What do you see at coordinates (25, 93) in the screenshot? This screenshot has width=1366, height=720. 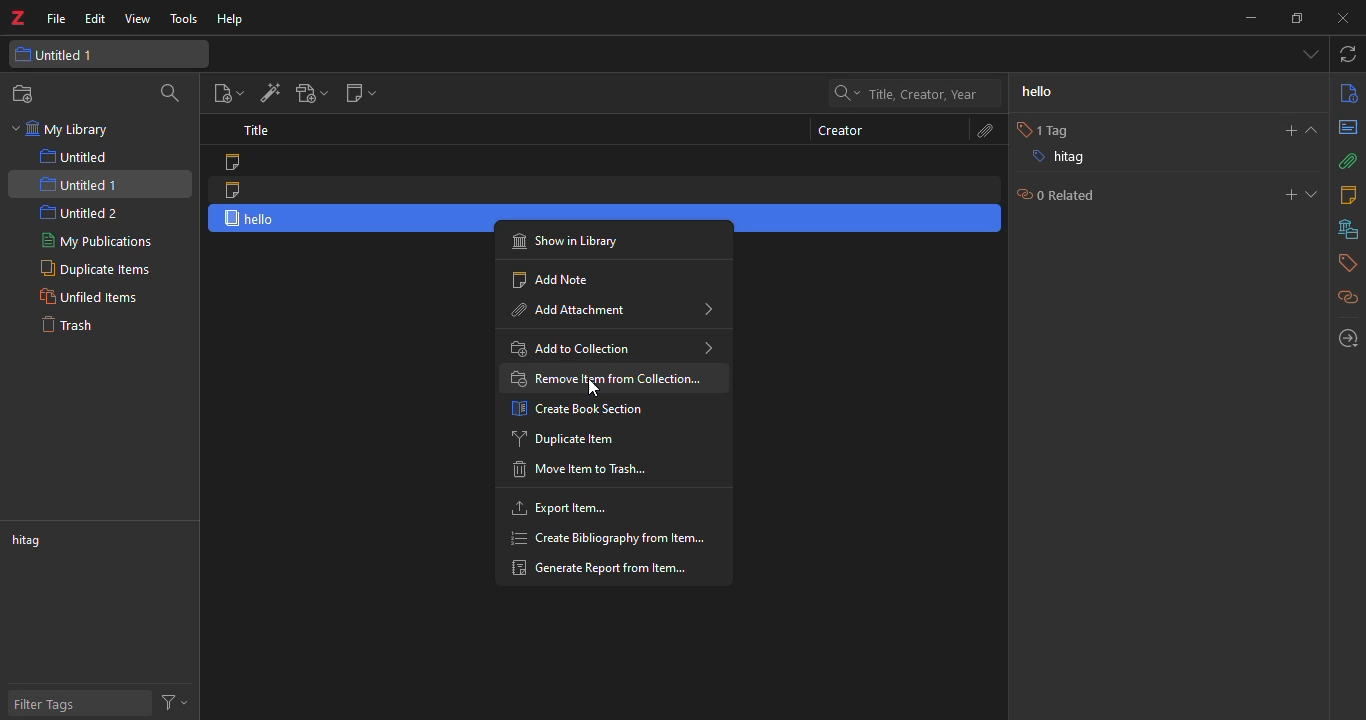 I see `new workspace` at bounding box center [25, 93].